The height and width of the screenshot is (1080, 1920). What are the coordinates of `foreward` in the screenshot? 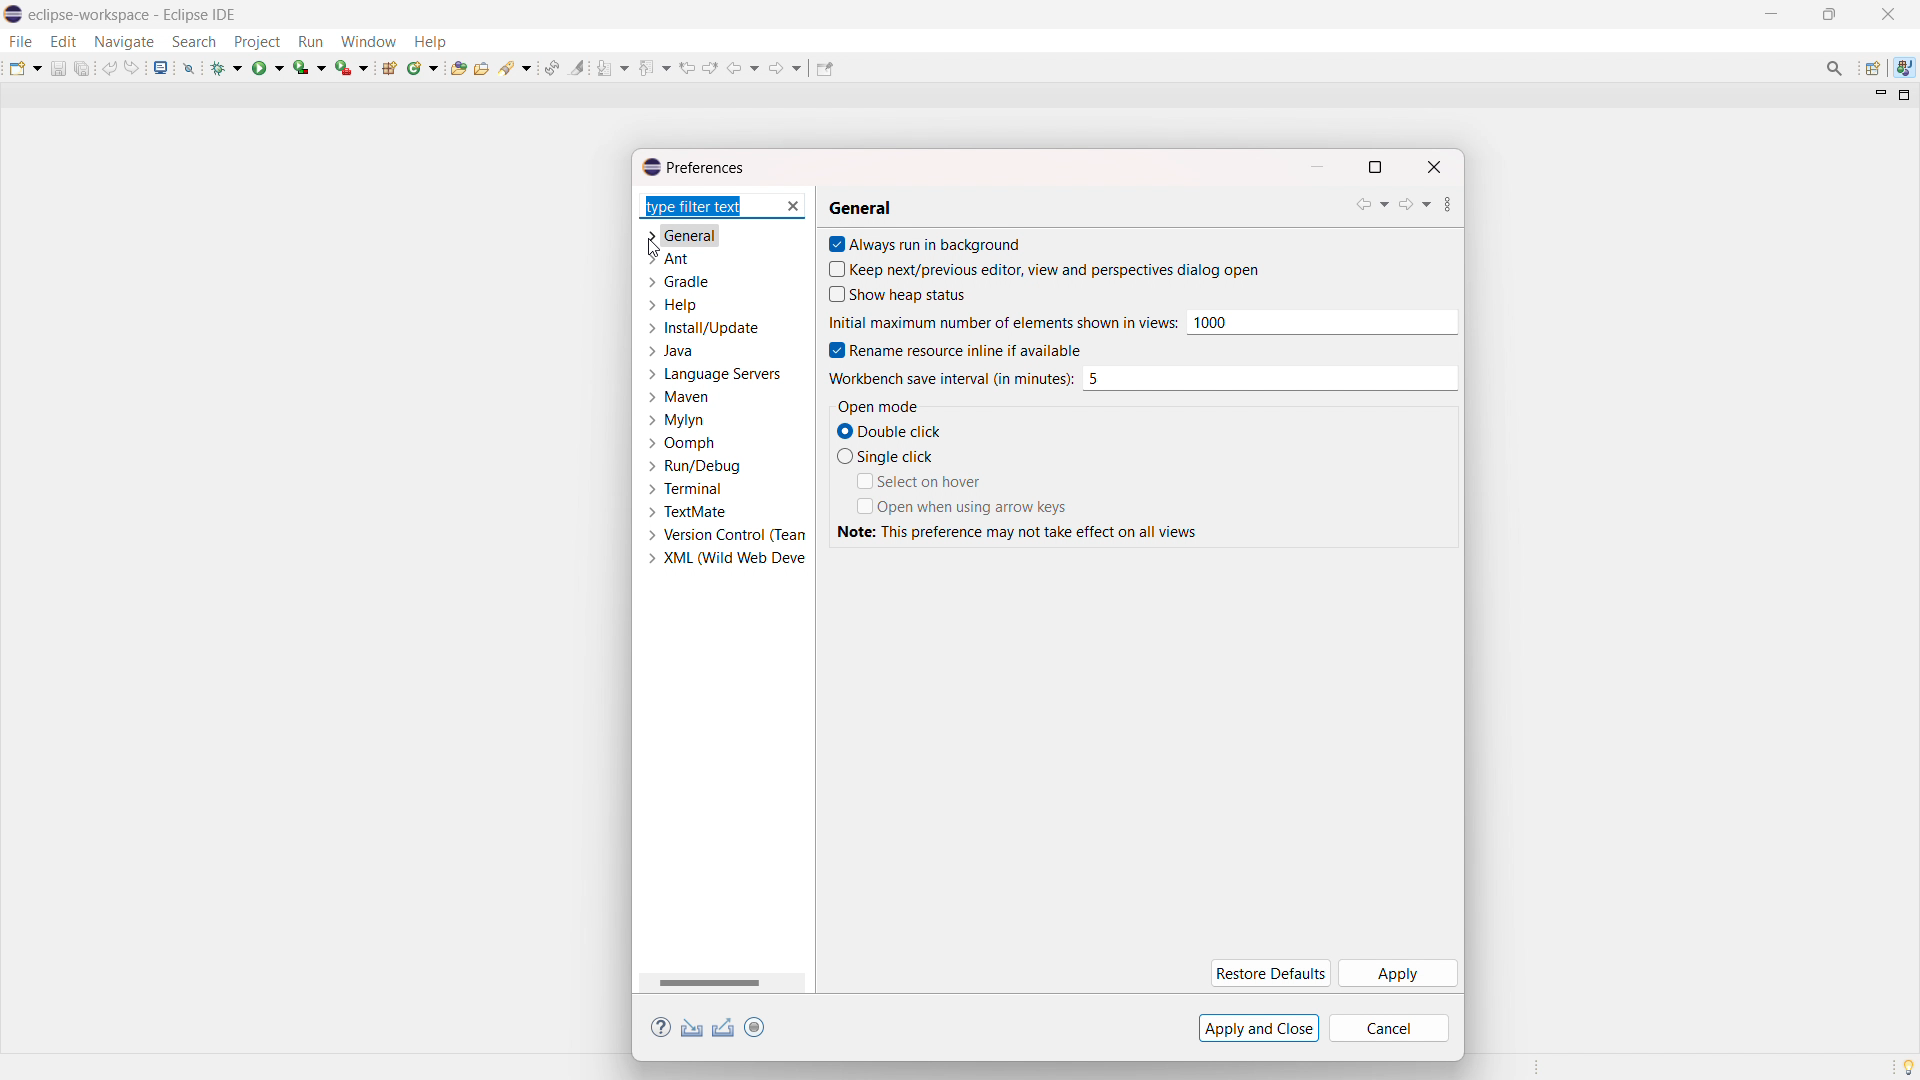 It's located at (786, 67).